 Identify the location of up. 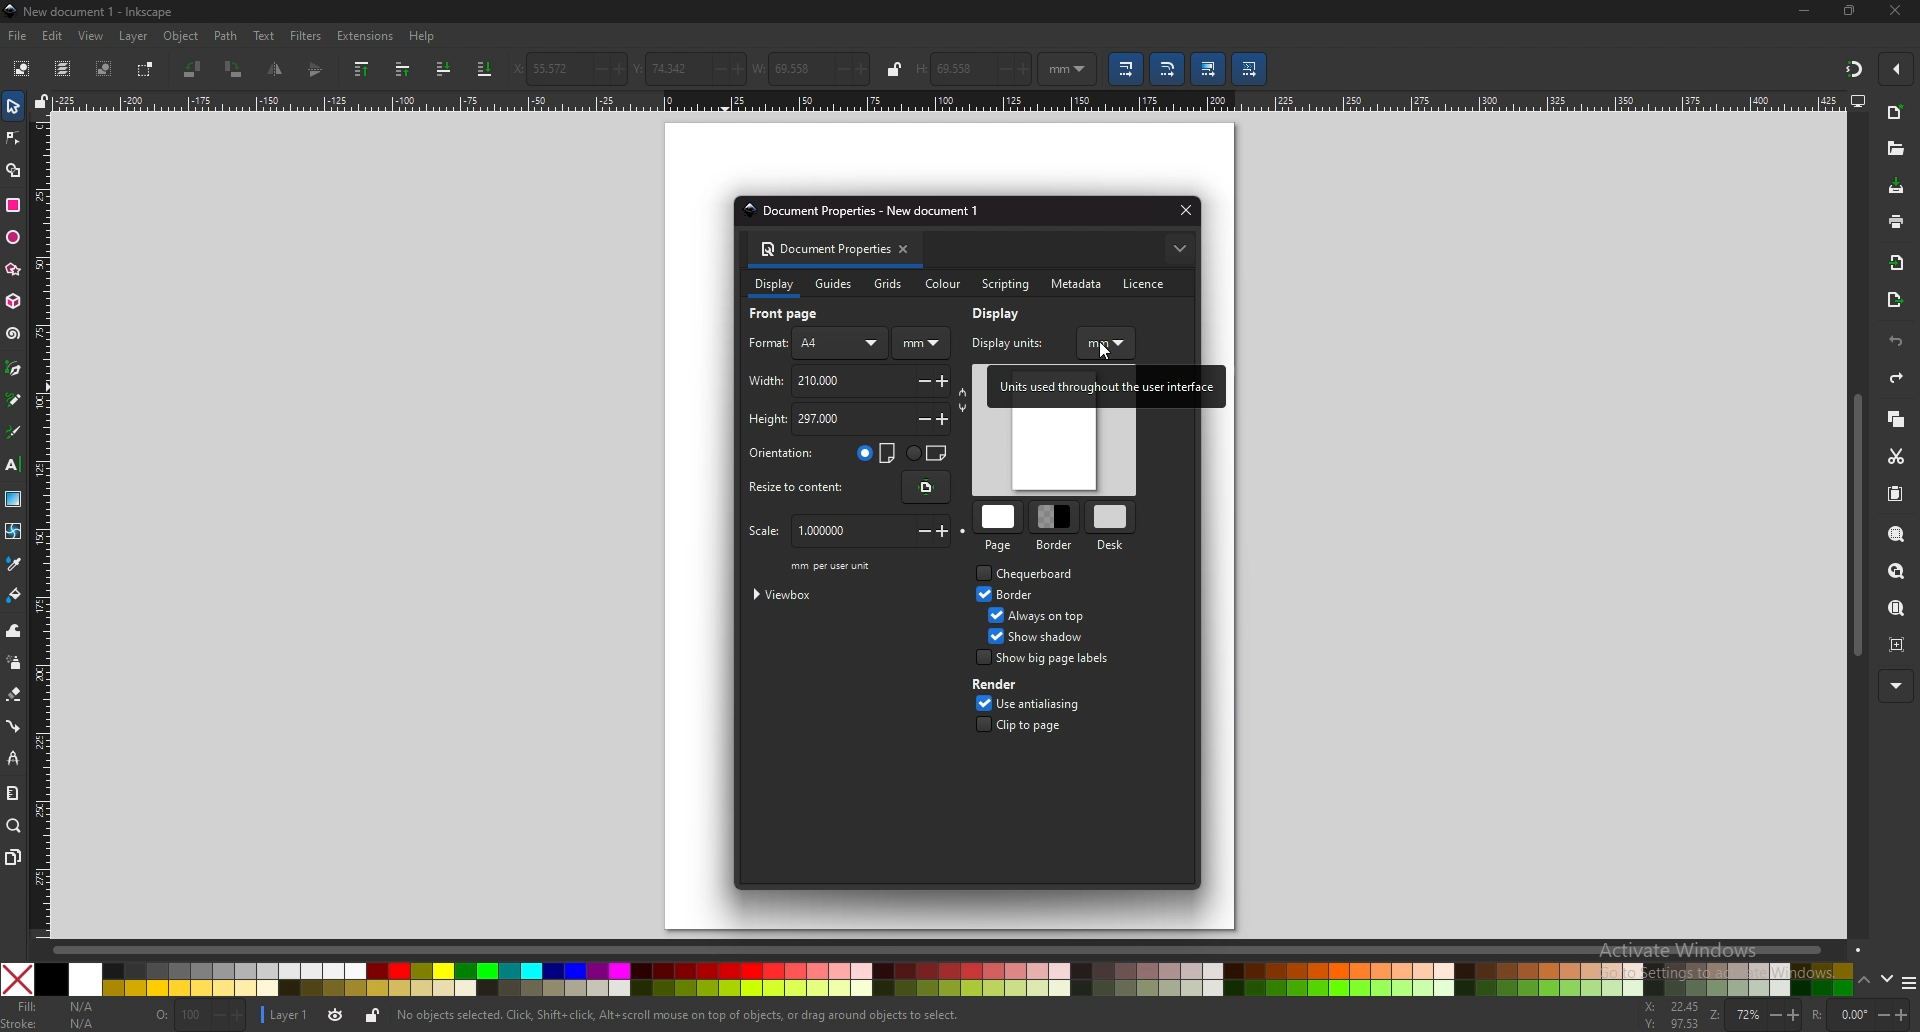
(1864, 979).